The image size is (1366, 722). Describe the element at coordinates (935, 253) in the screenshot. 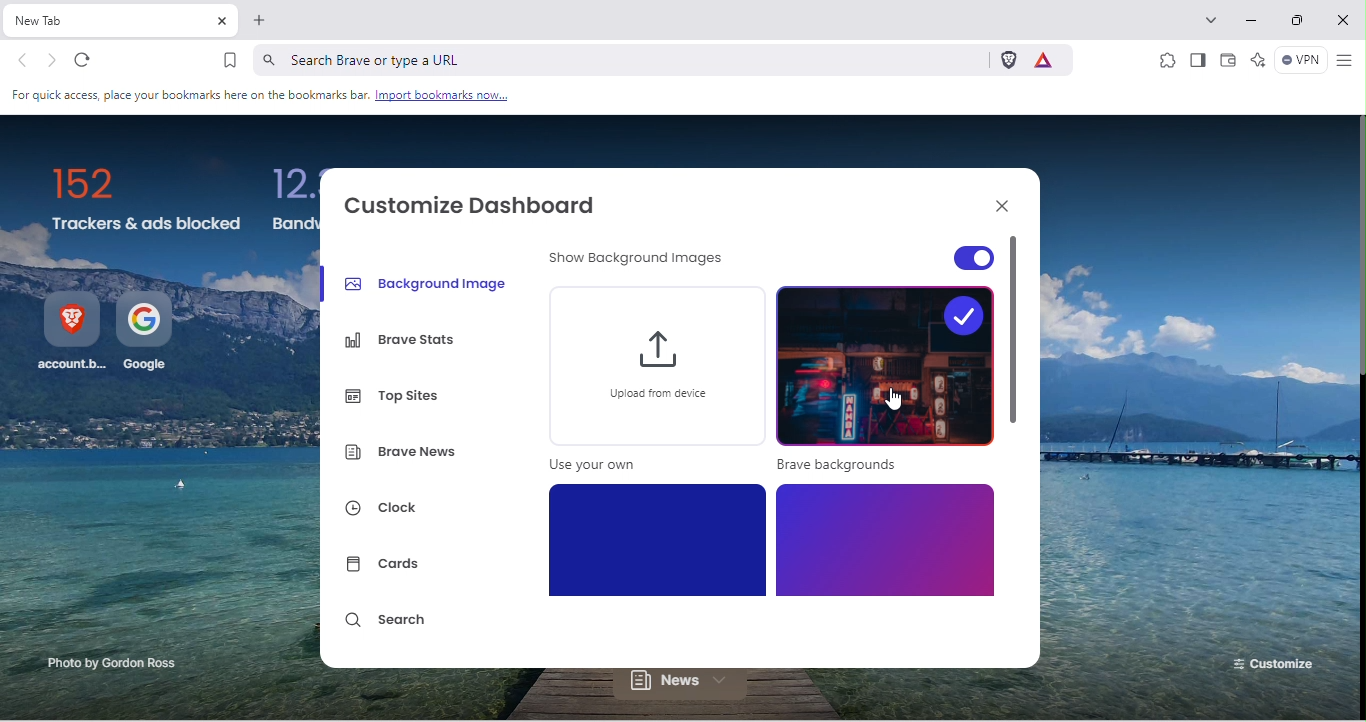

I see `Toggle show background images` at that location.